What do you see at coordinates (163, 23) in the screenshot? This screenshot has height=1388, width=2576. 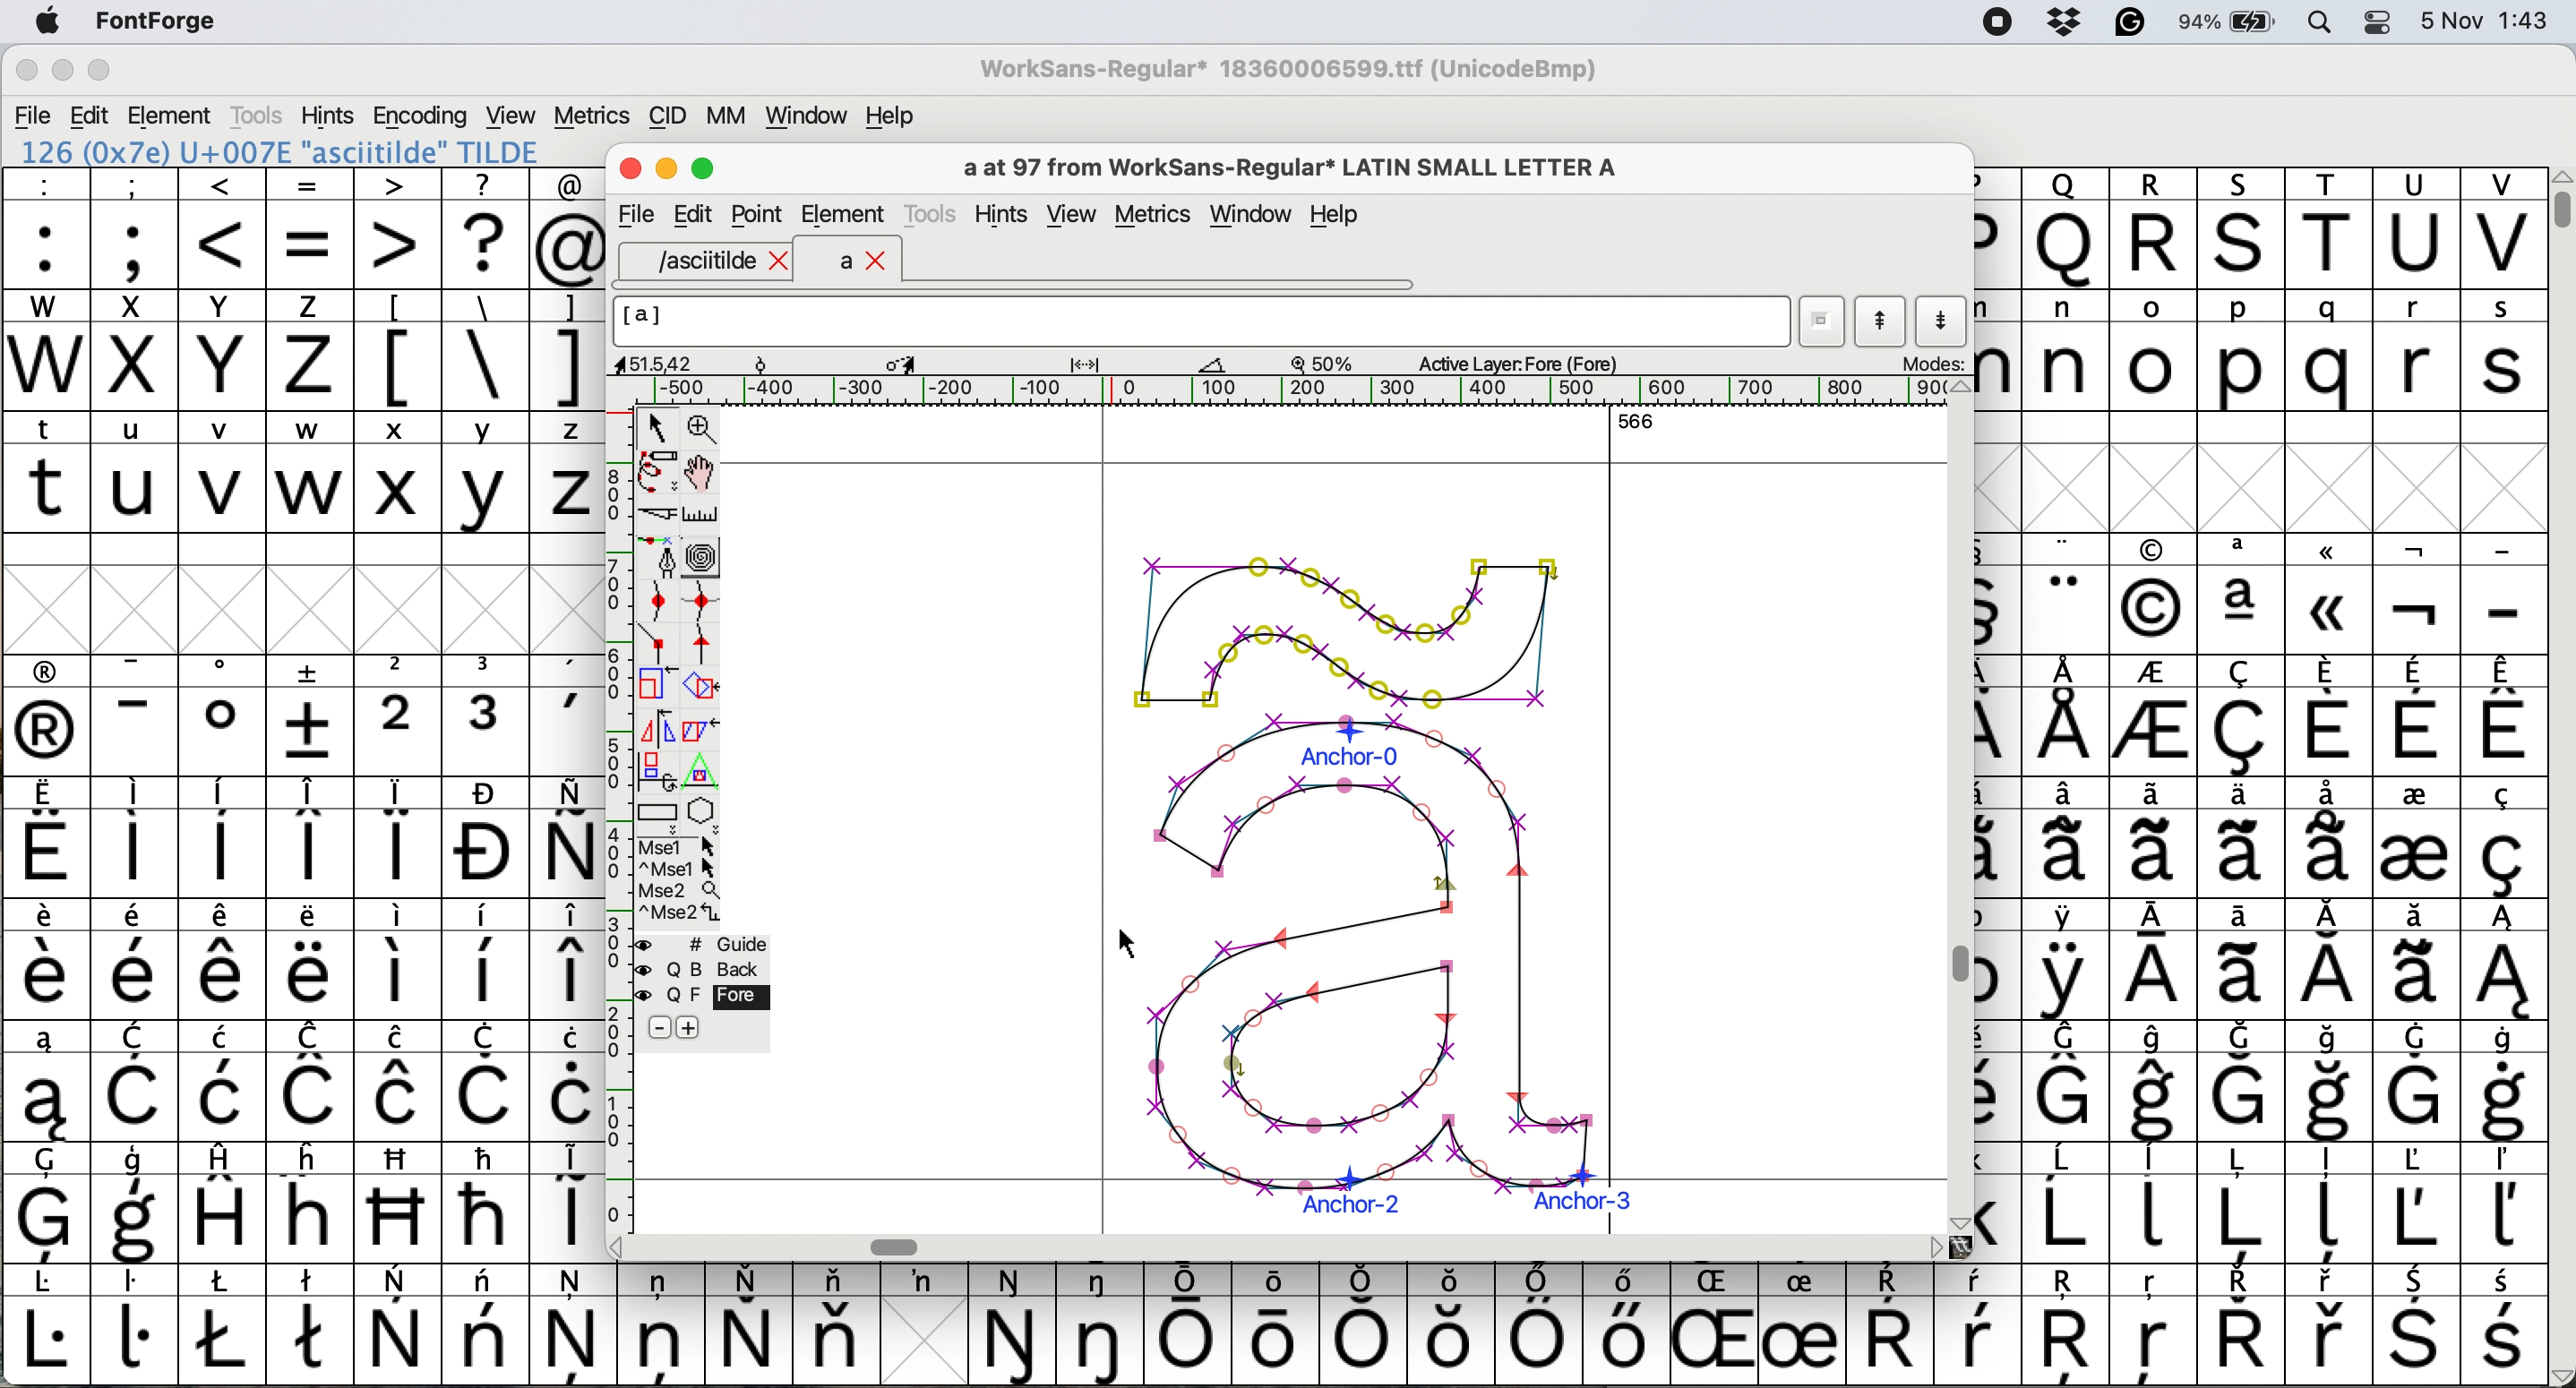 I see `fontforge` at bounding box center [163, 23].